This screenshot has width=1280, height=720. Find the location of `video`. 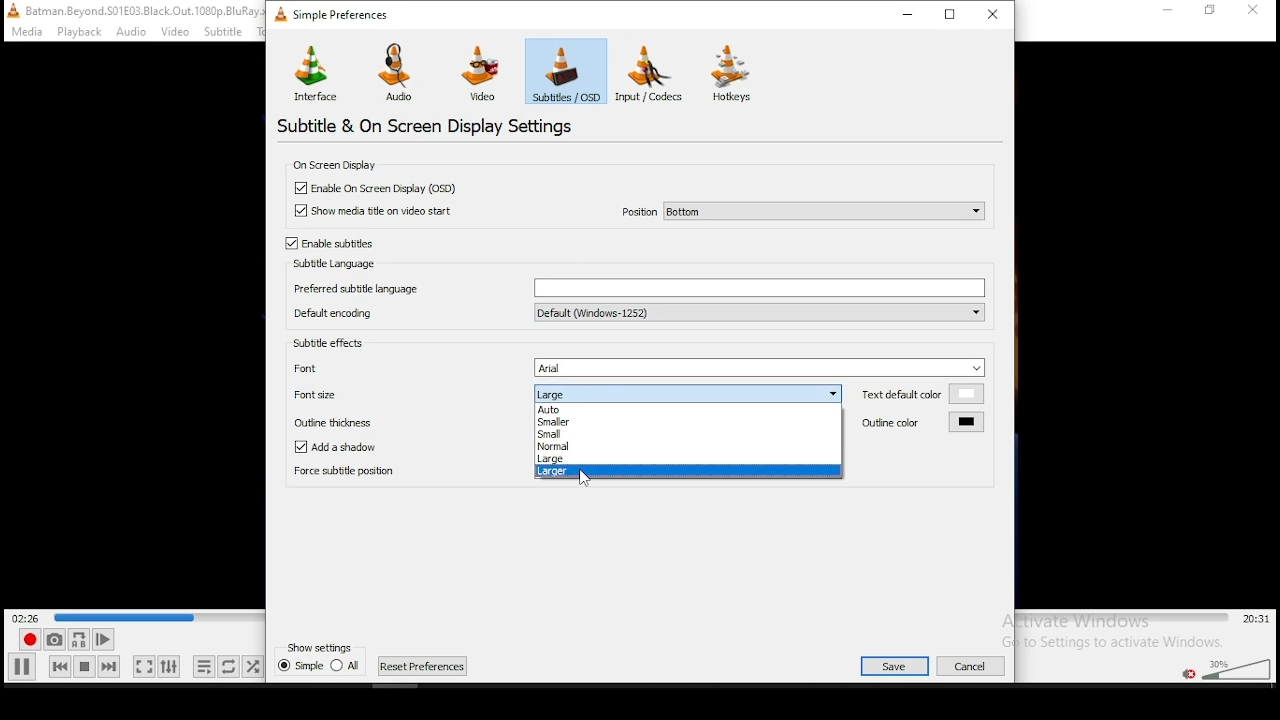

video is located at coordinates (483, 75).